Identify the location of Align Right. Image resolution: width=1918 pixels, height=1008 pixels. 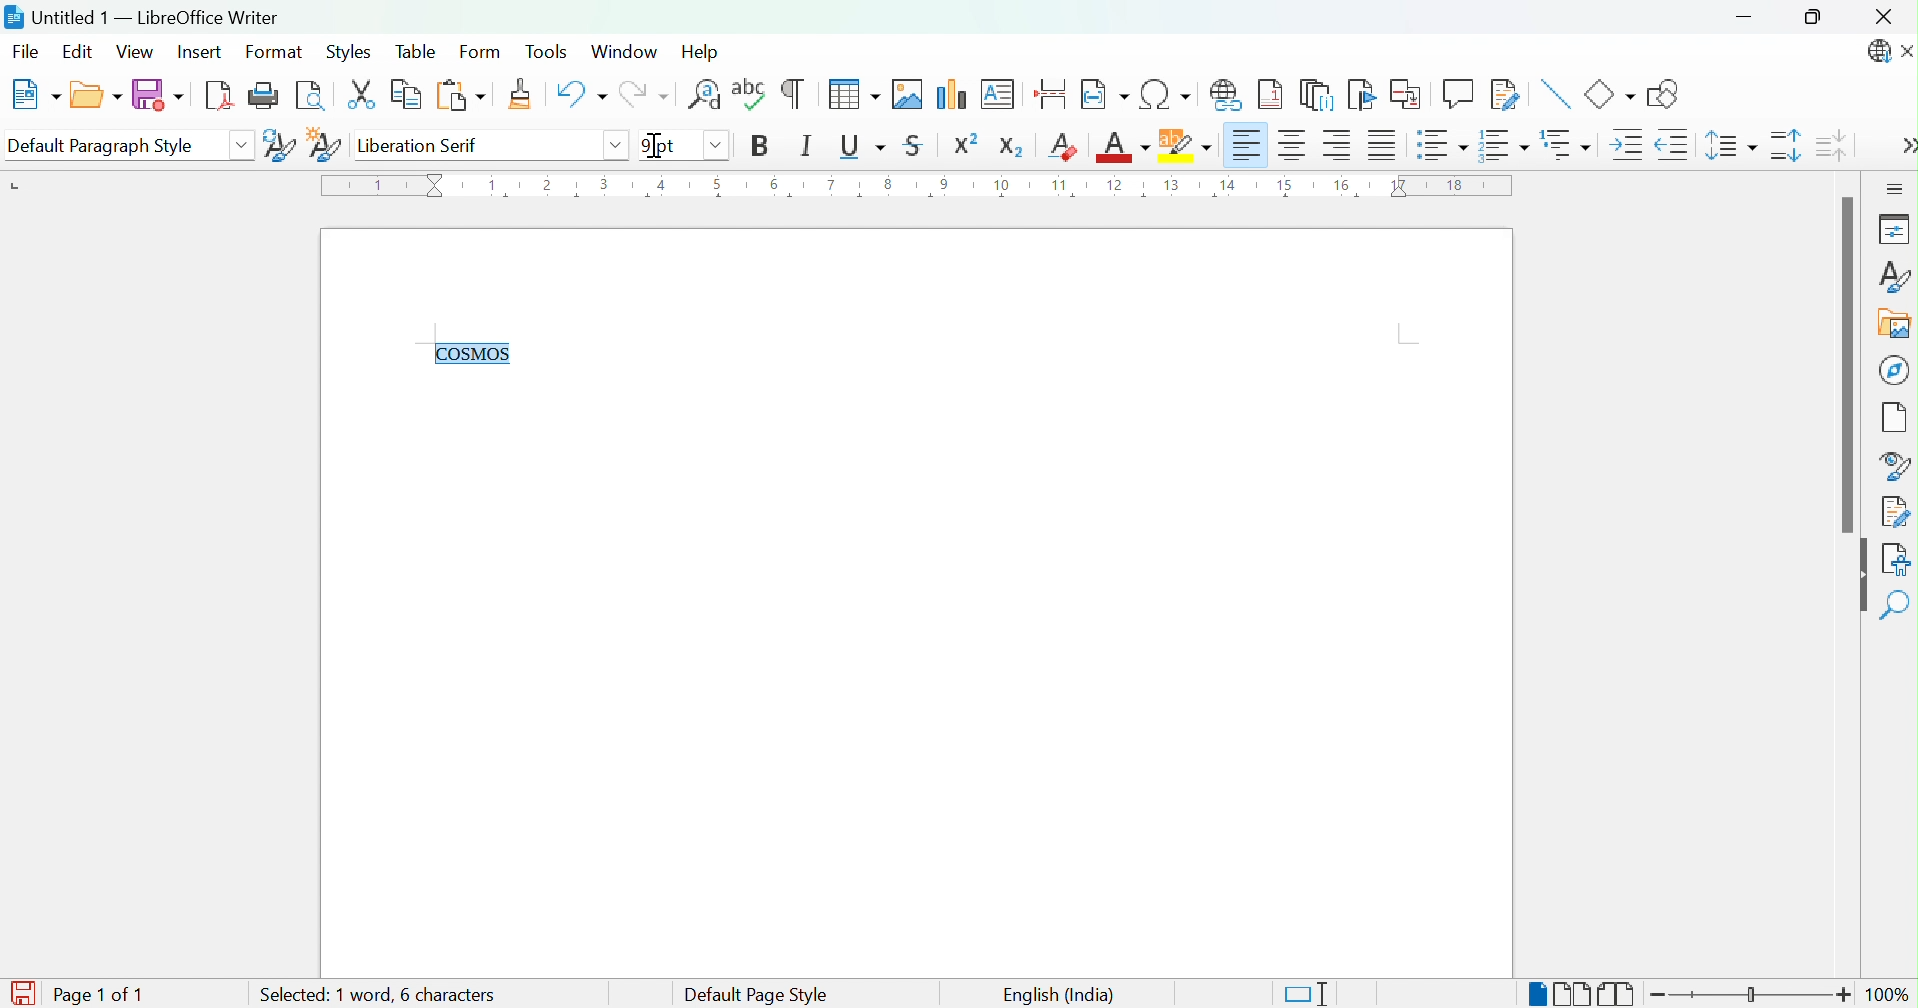
(1338, 146).